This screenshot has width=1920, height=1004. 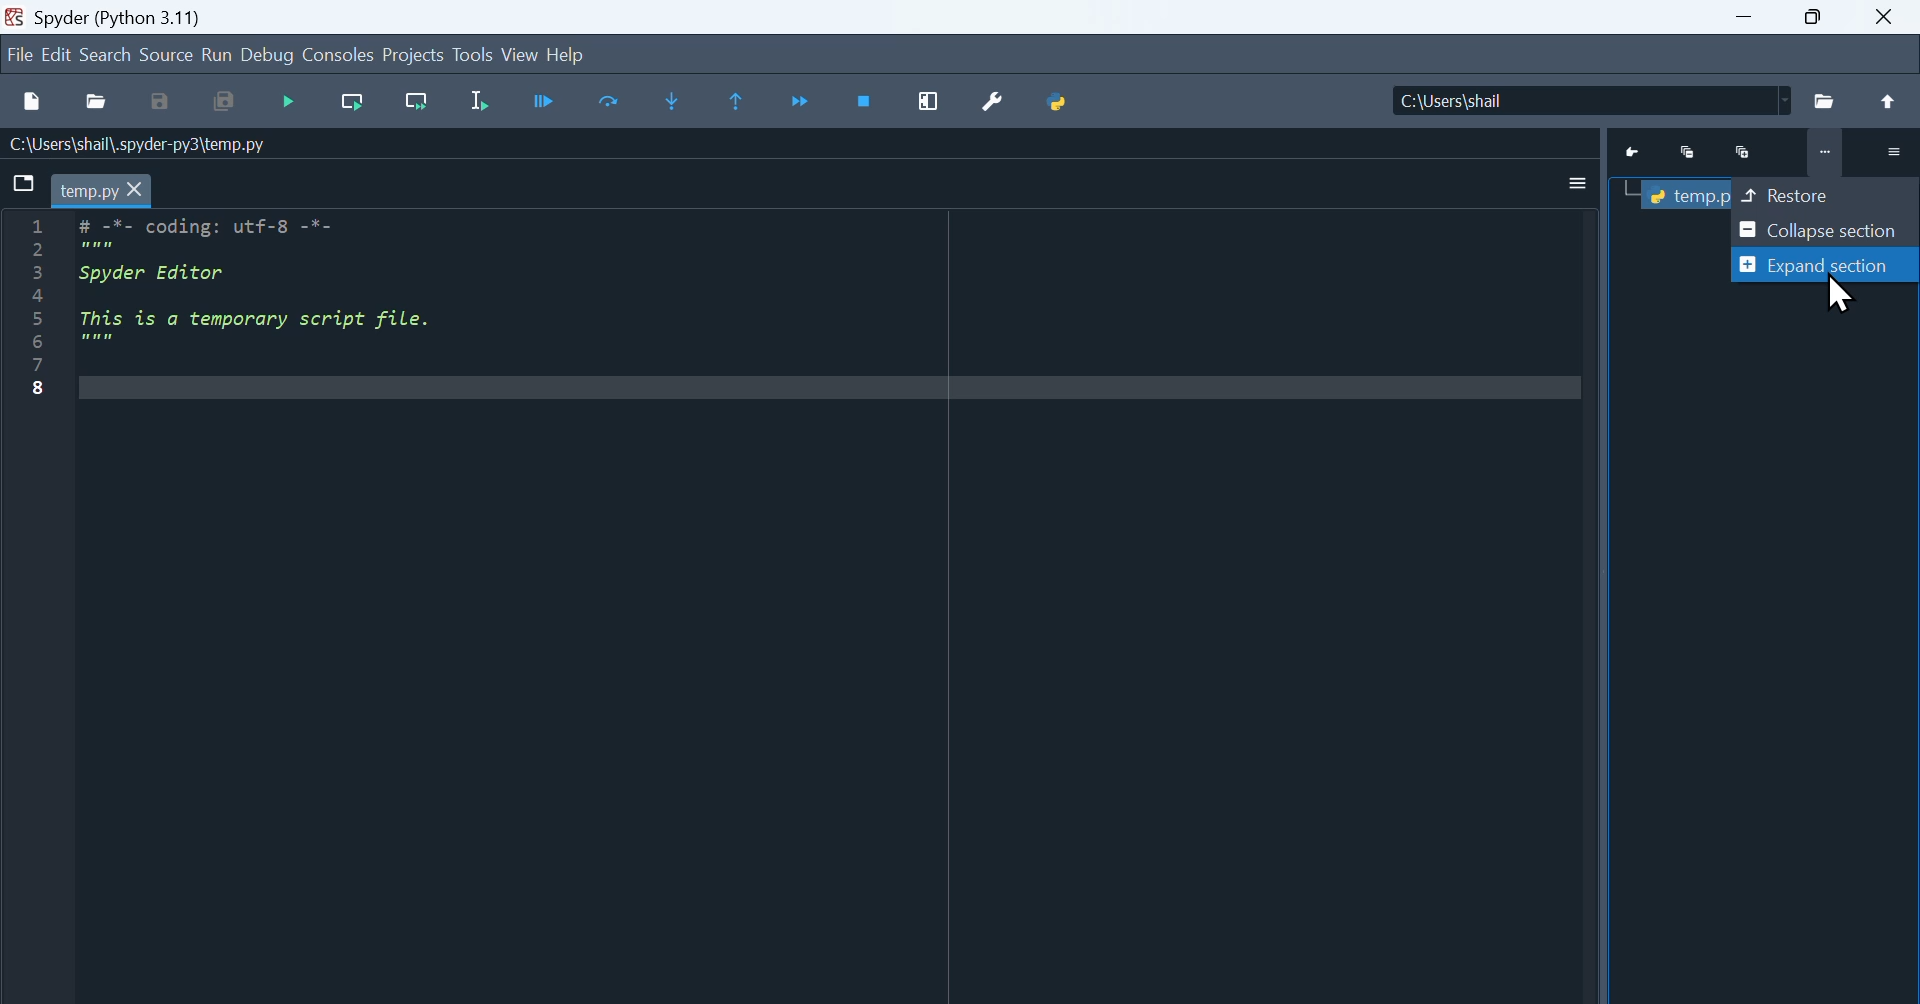 I want to click on More options, so click(x=1890, y=151).